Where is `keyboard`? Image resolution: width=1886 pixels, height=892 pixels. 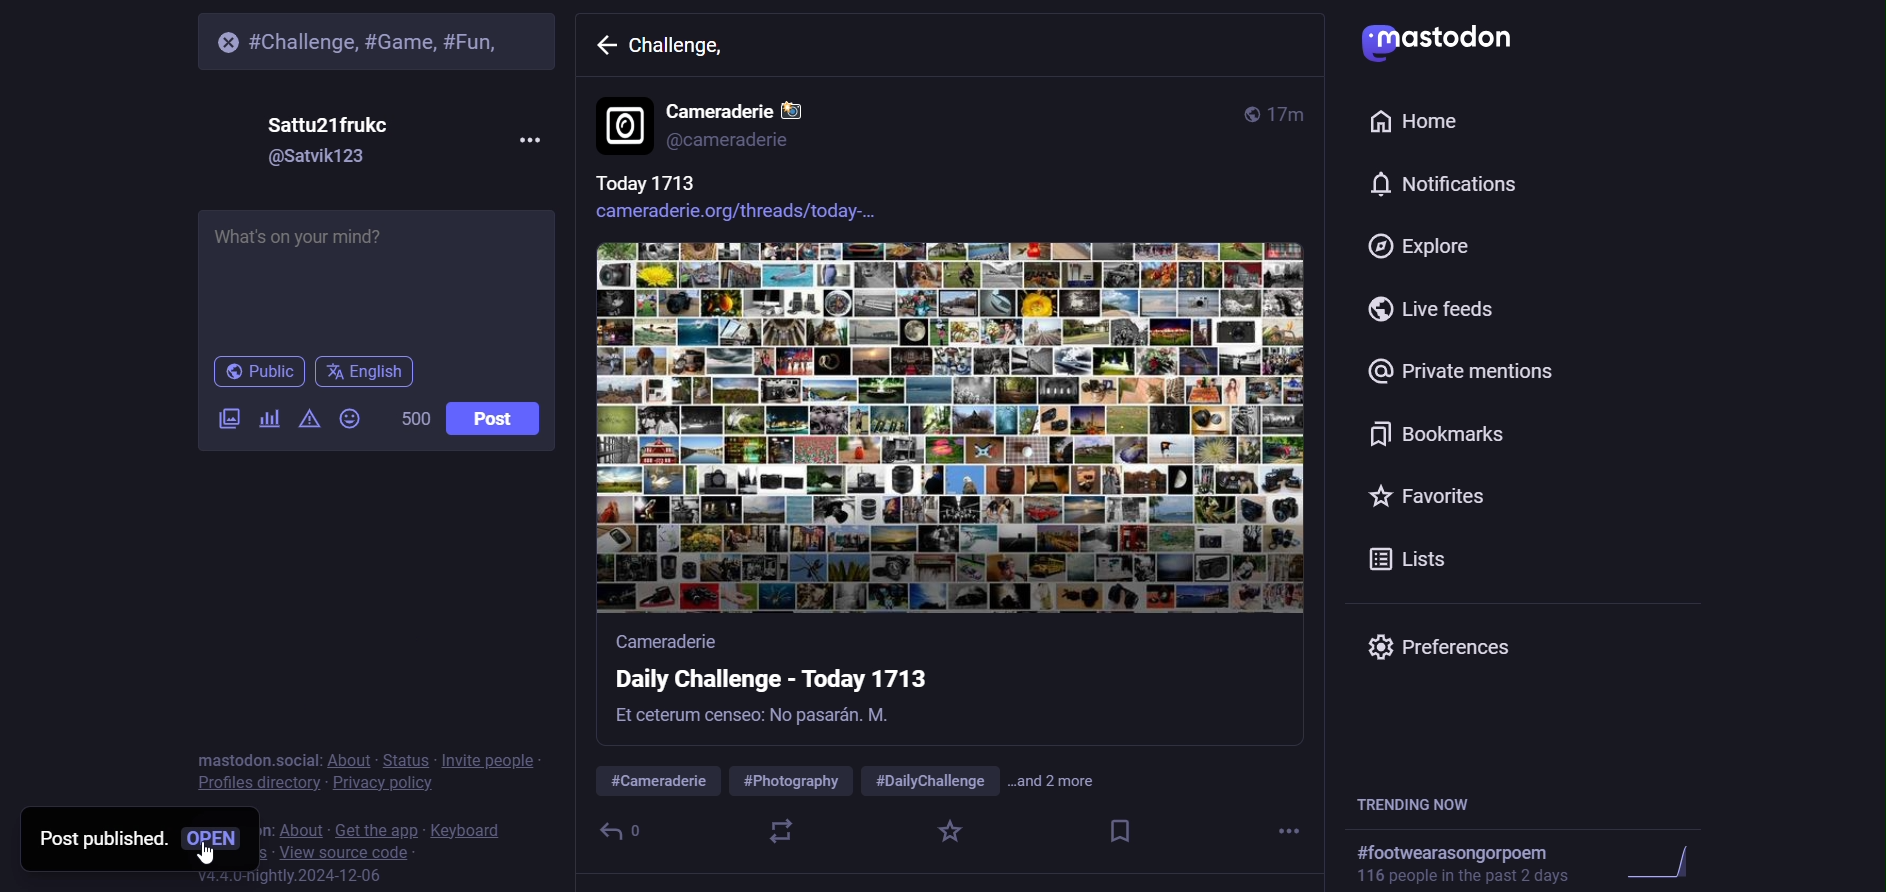 keyboard is located at coordinates (472, 827).